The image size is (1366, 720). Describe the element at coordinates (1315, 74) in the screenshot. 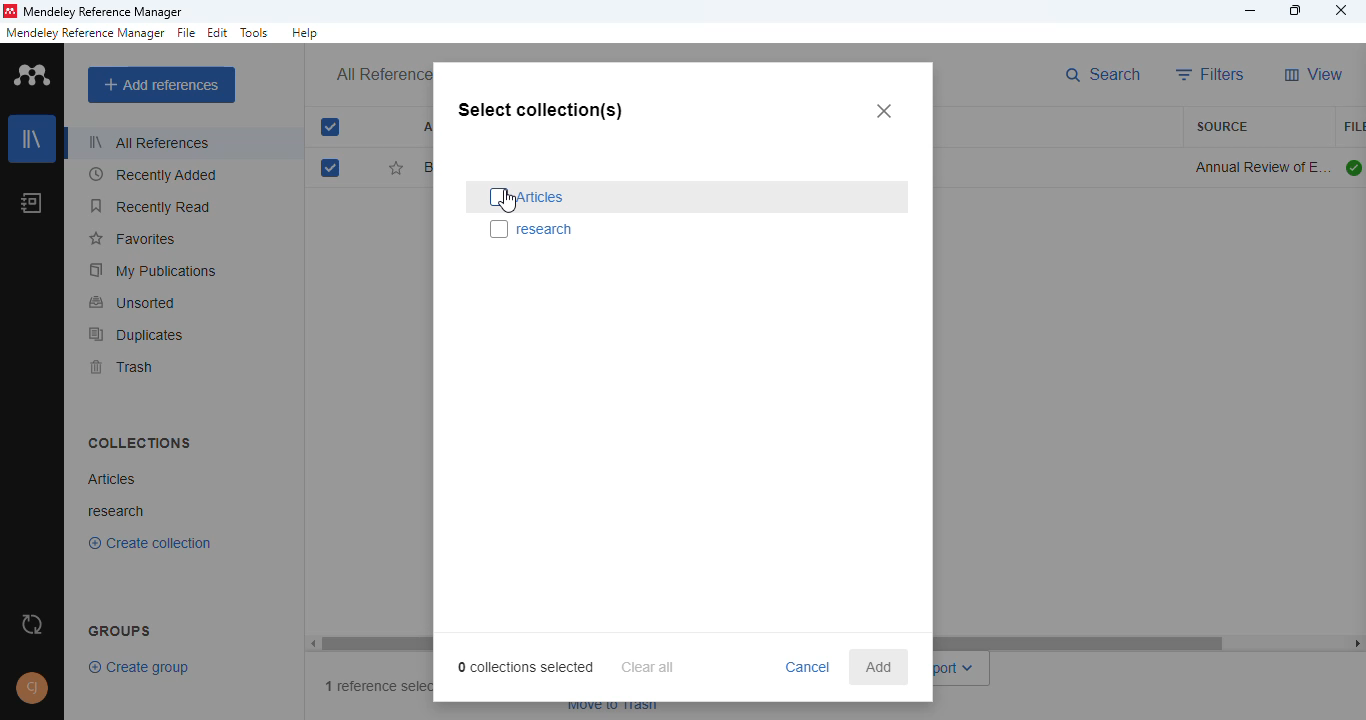

I see `view` at that location.